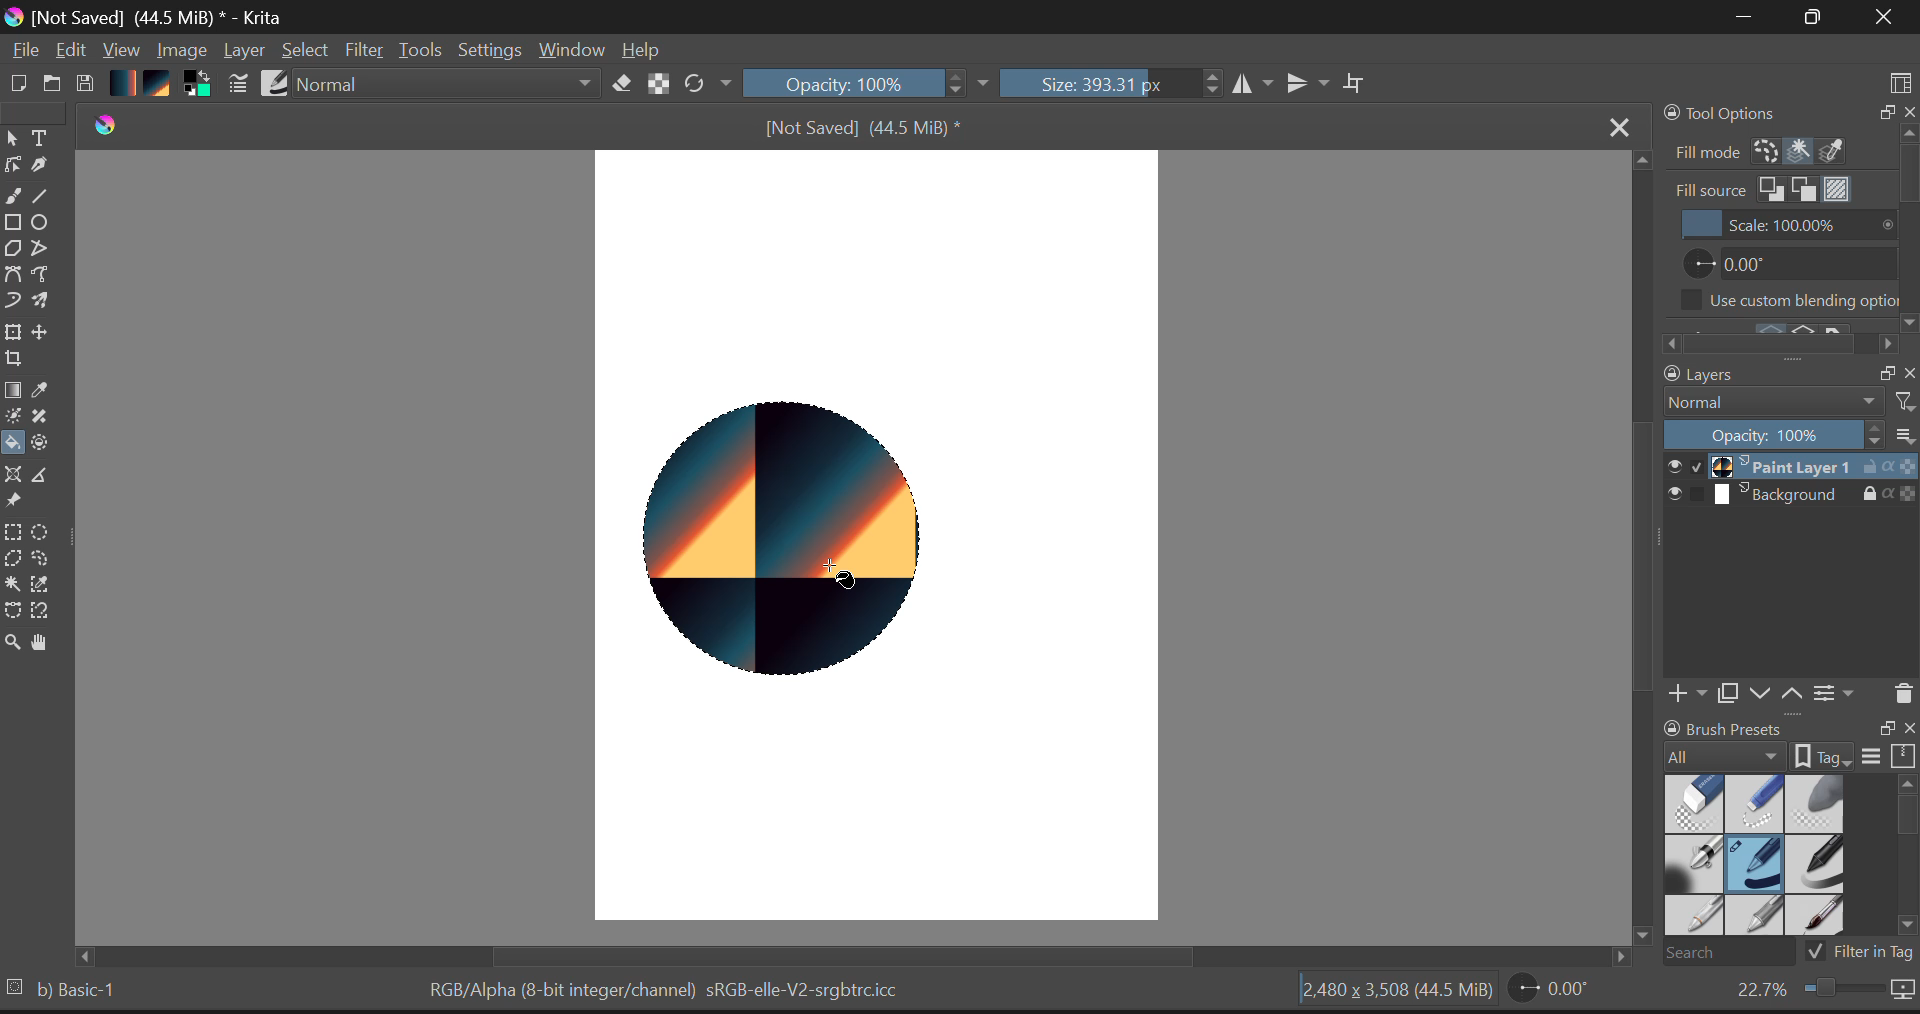  Describe the element at coordinates (47, 443) in the screenshot. I see `Enclose and Fill` at that location.